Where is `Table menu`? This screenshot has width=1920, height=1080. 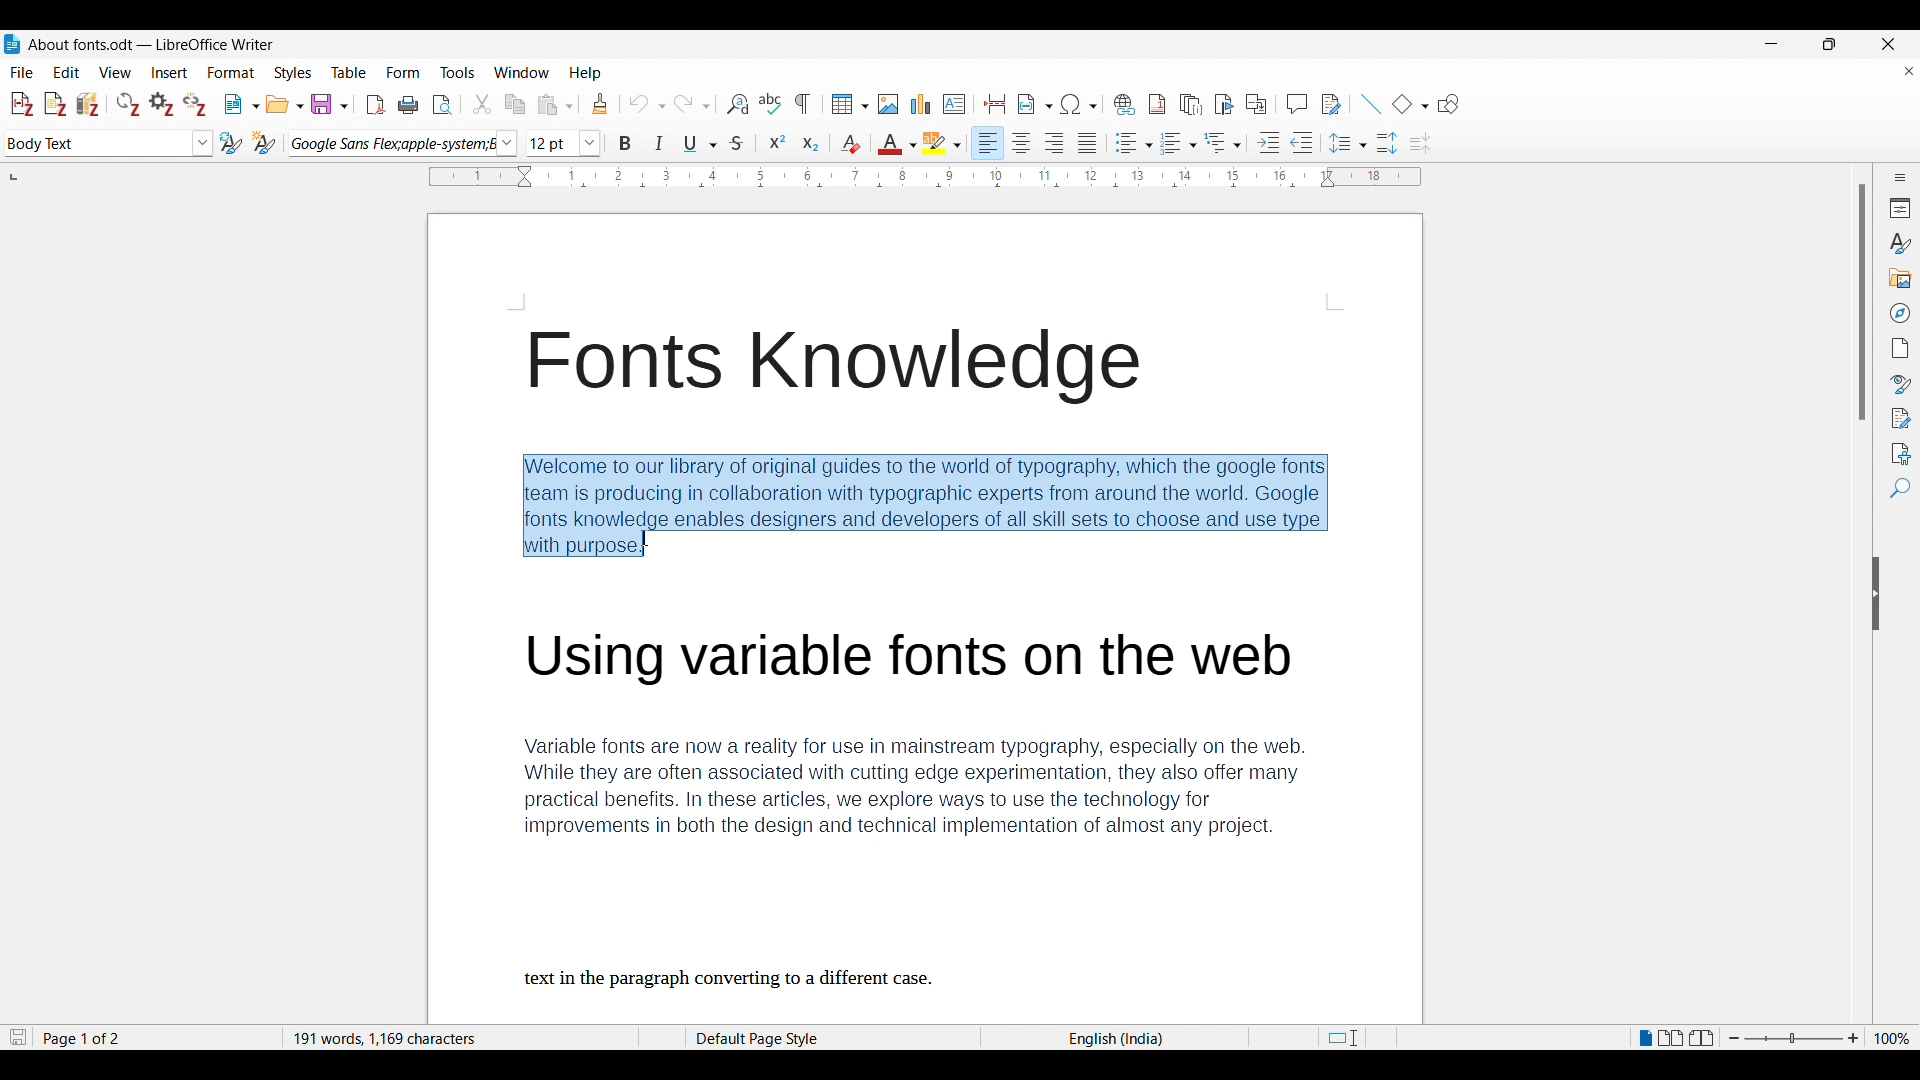 Table menu is located at coordinates (349, 72).